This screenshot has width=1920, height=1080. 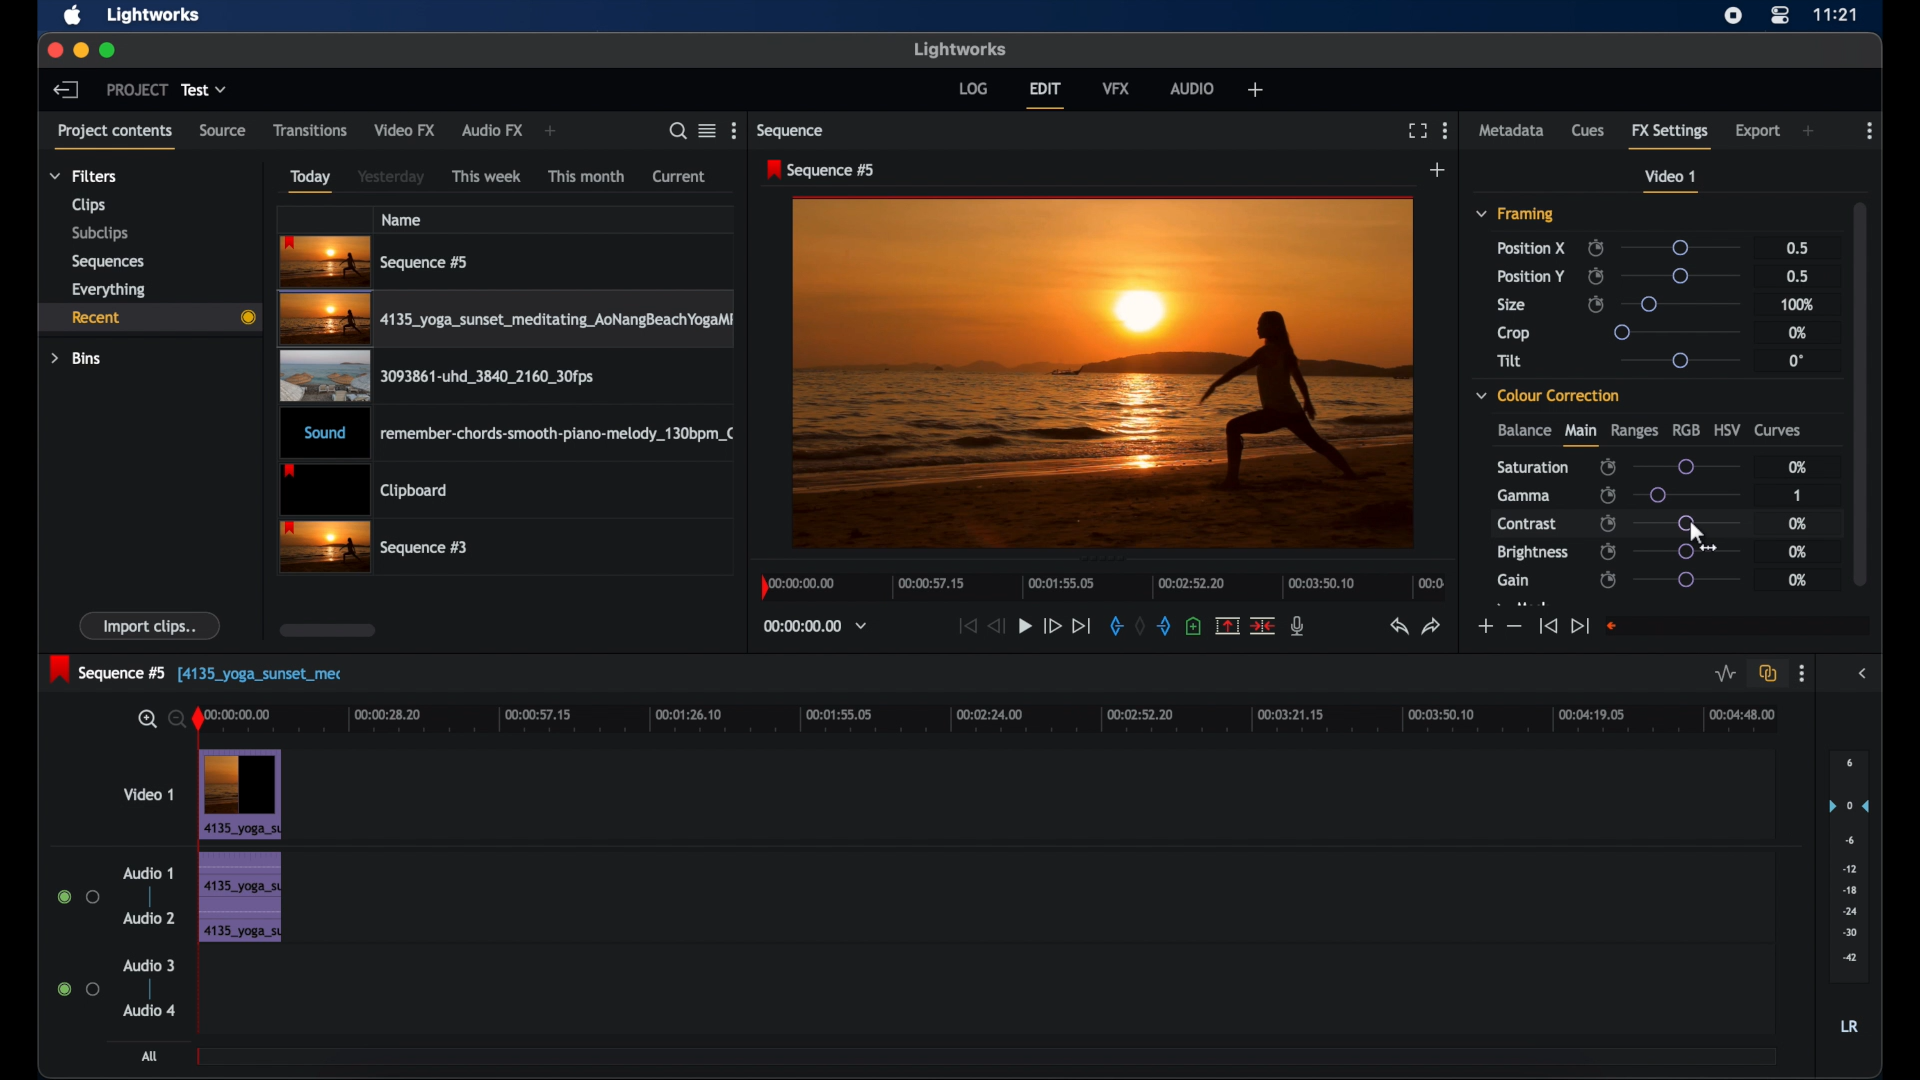 What do you see at coordinates (1116, 87) in the screenshot?
I see `vfx` at bounding box center [1116, 87].